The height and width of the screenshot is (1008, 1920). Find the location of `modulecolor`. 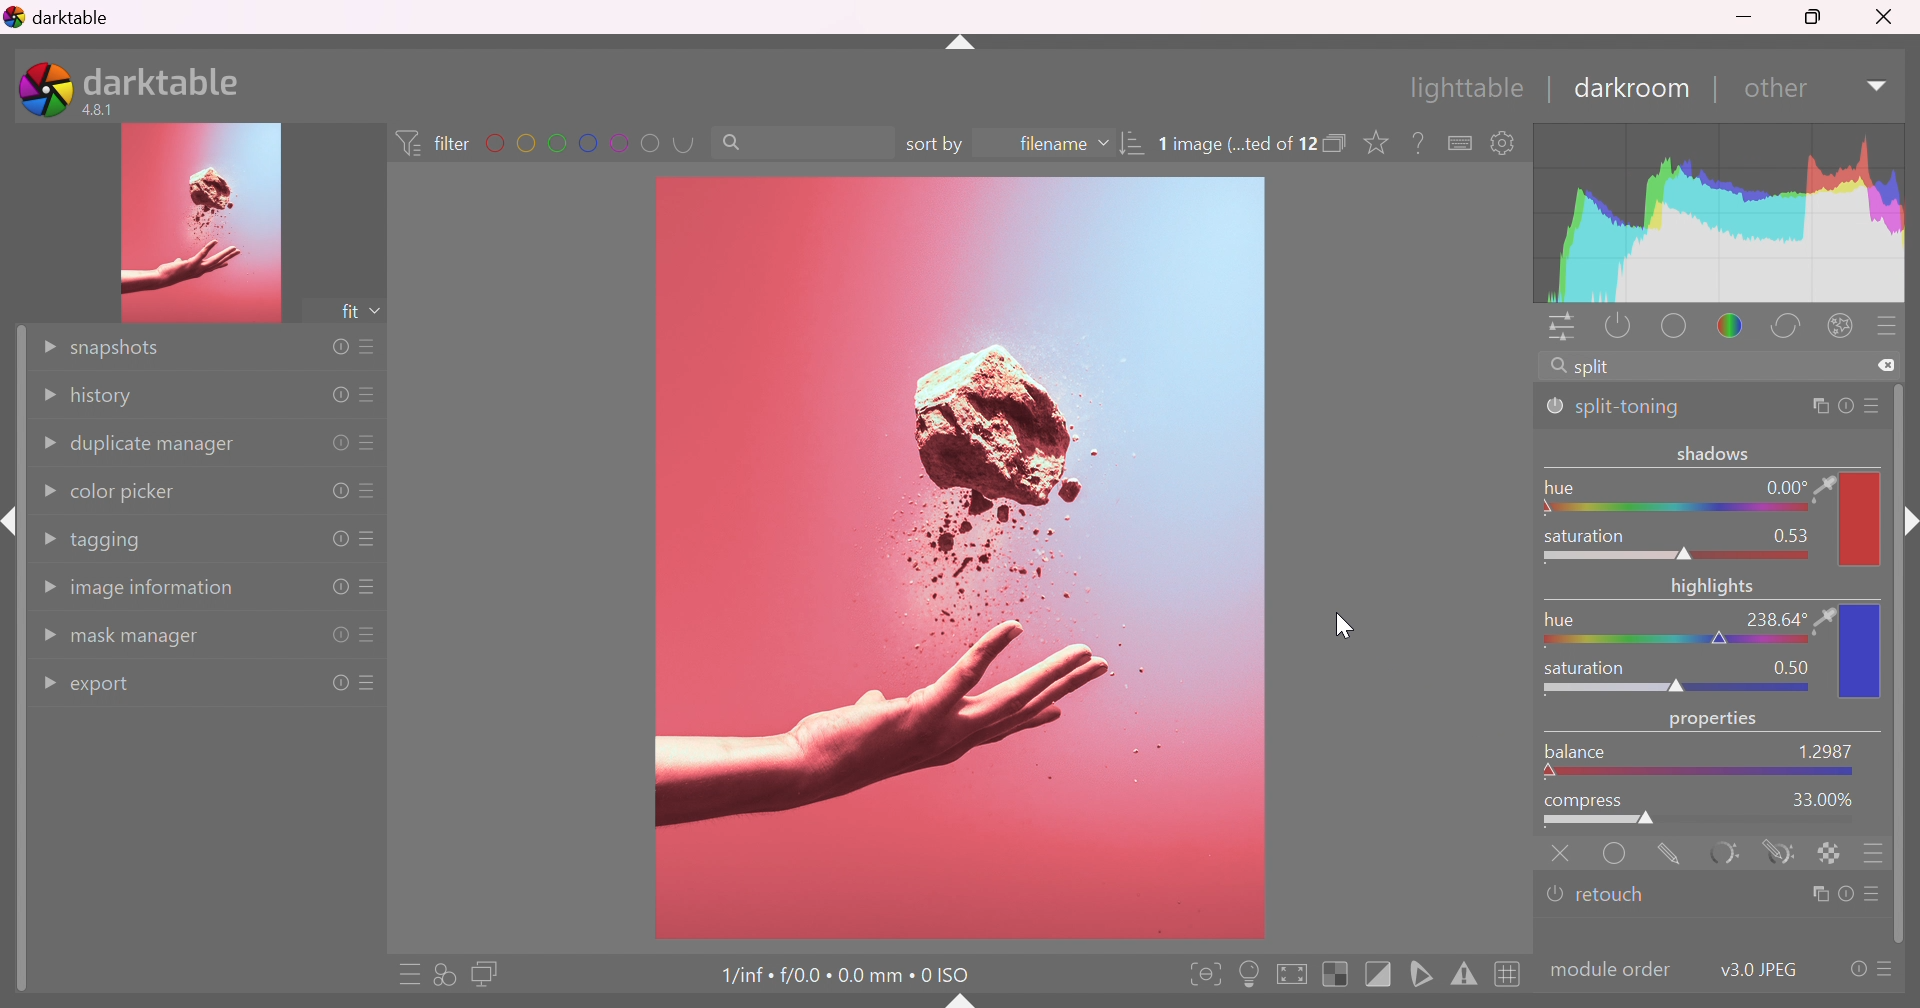

modulecolor is located at coordinates (1612, 969).